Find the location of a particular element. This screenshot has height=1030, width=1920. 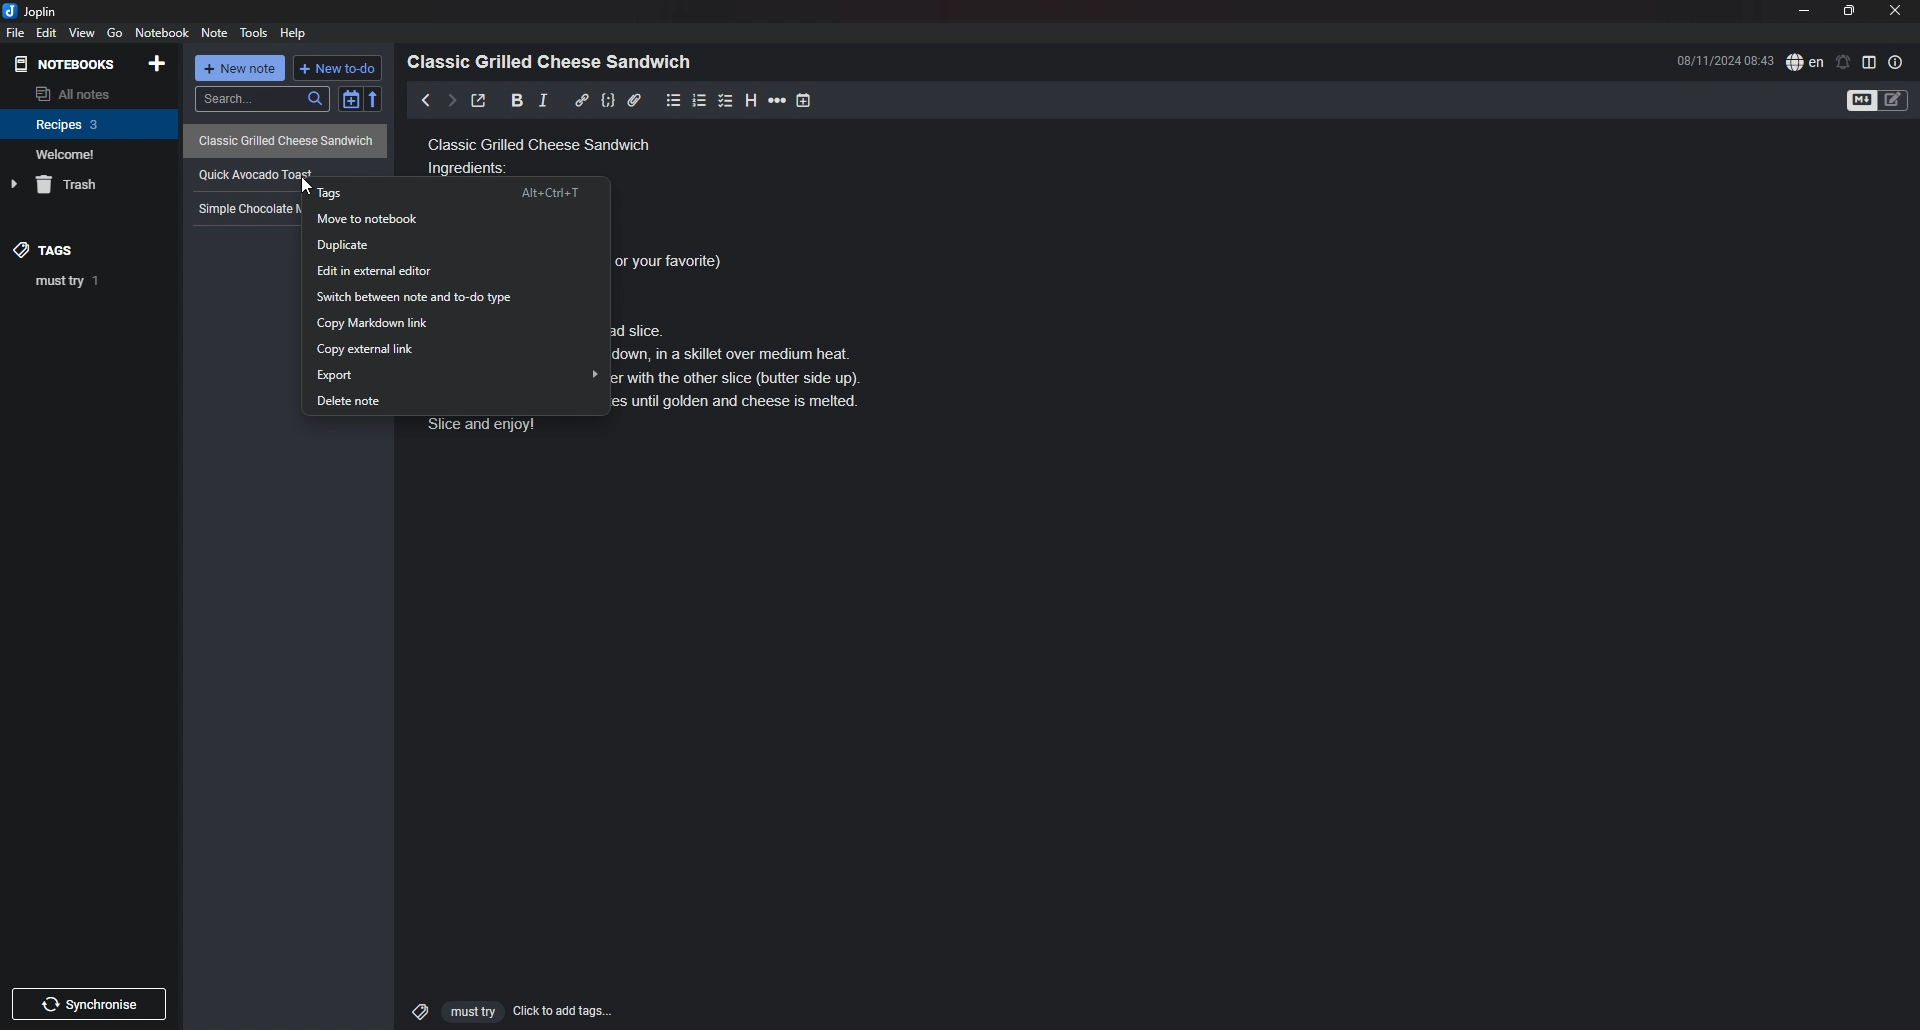

minimize is located at coordinates (1805, 11).